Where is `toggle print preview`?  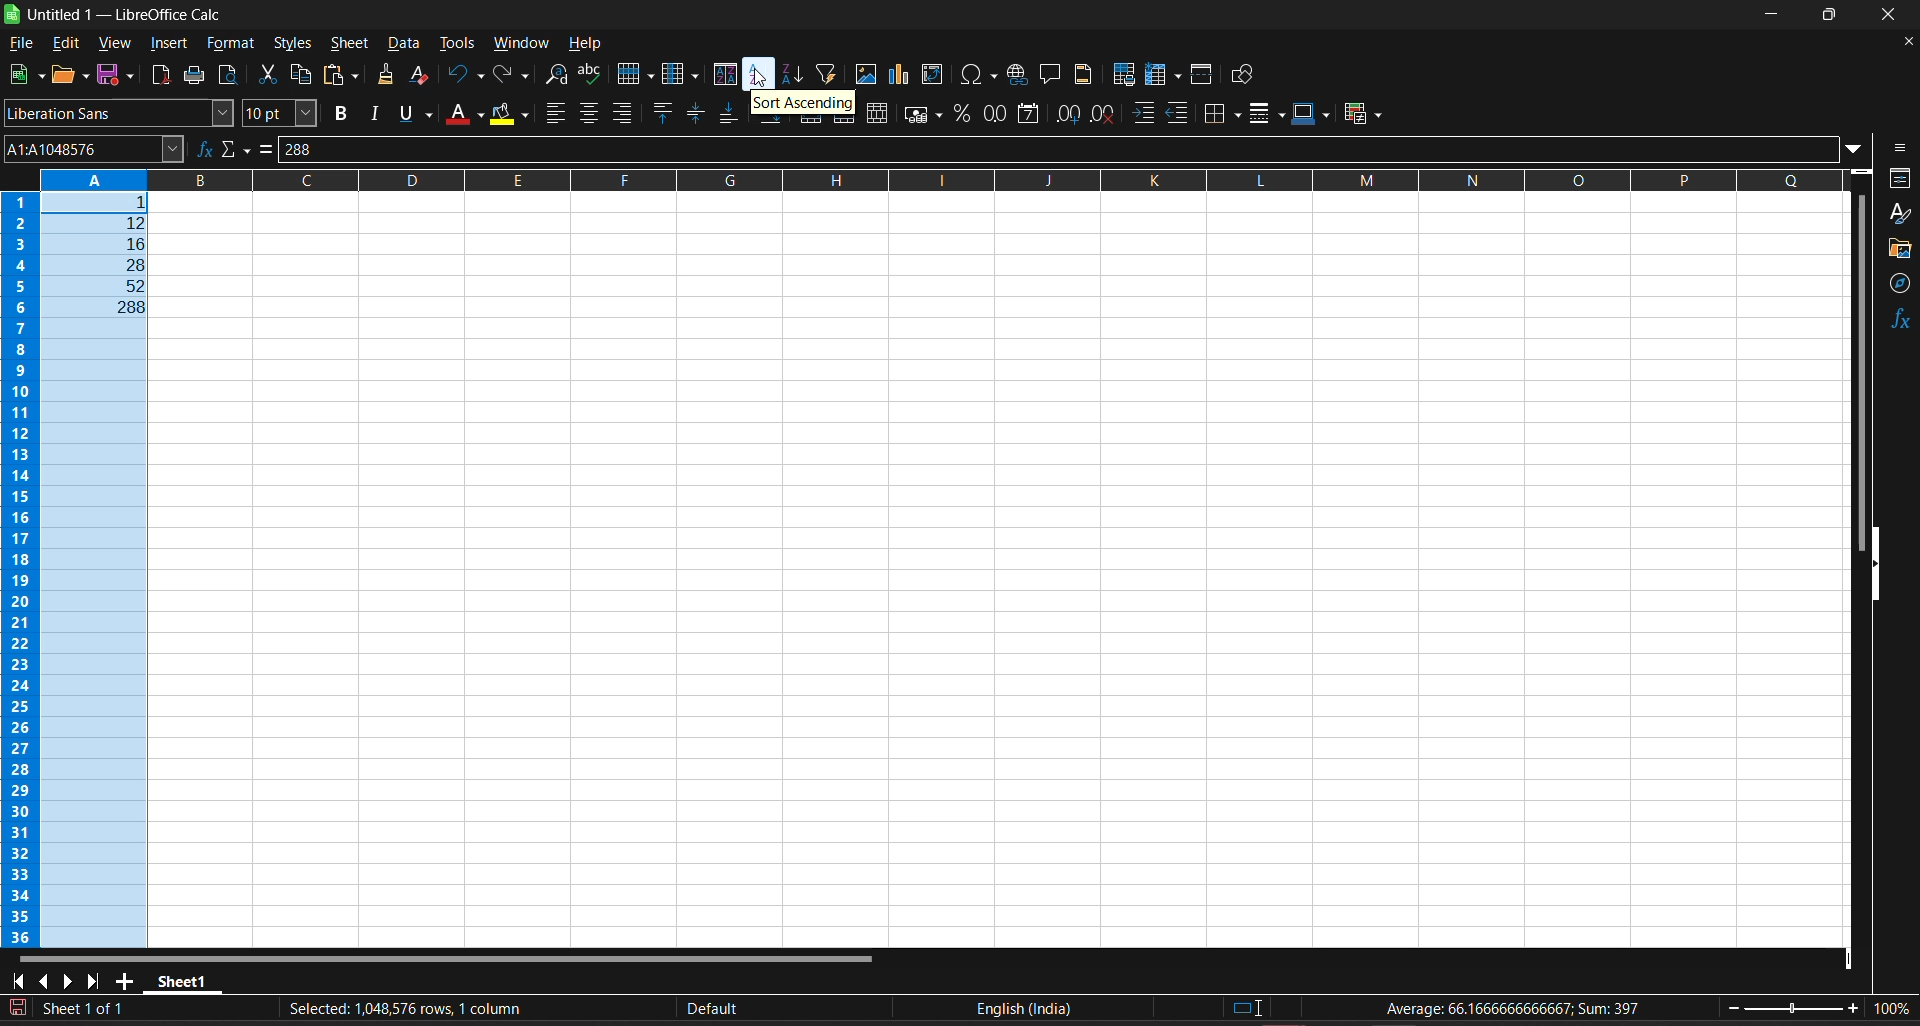
toggle print preview is located at coordinates (228, 74).